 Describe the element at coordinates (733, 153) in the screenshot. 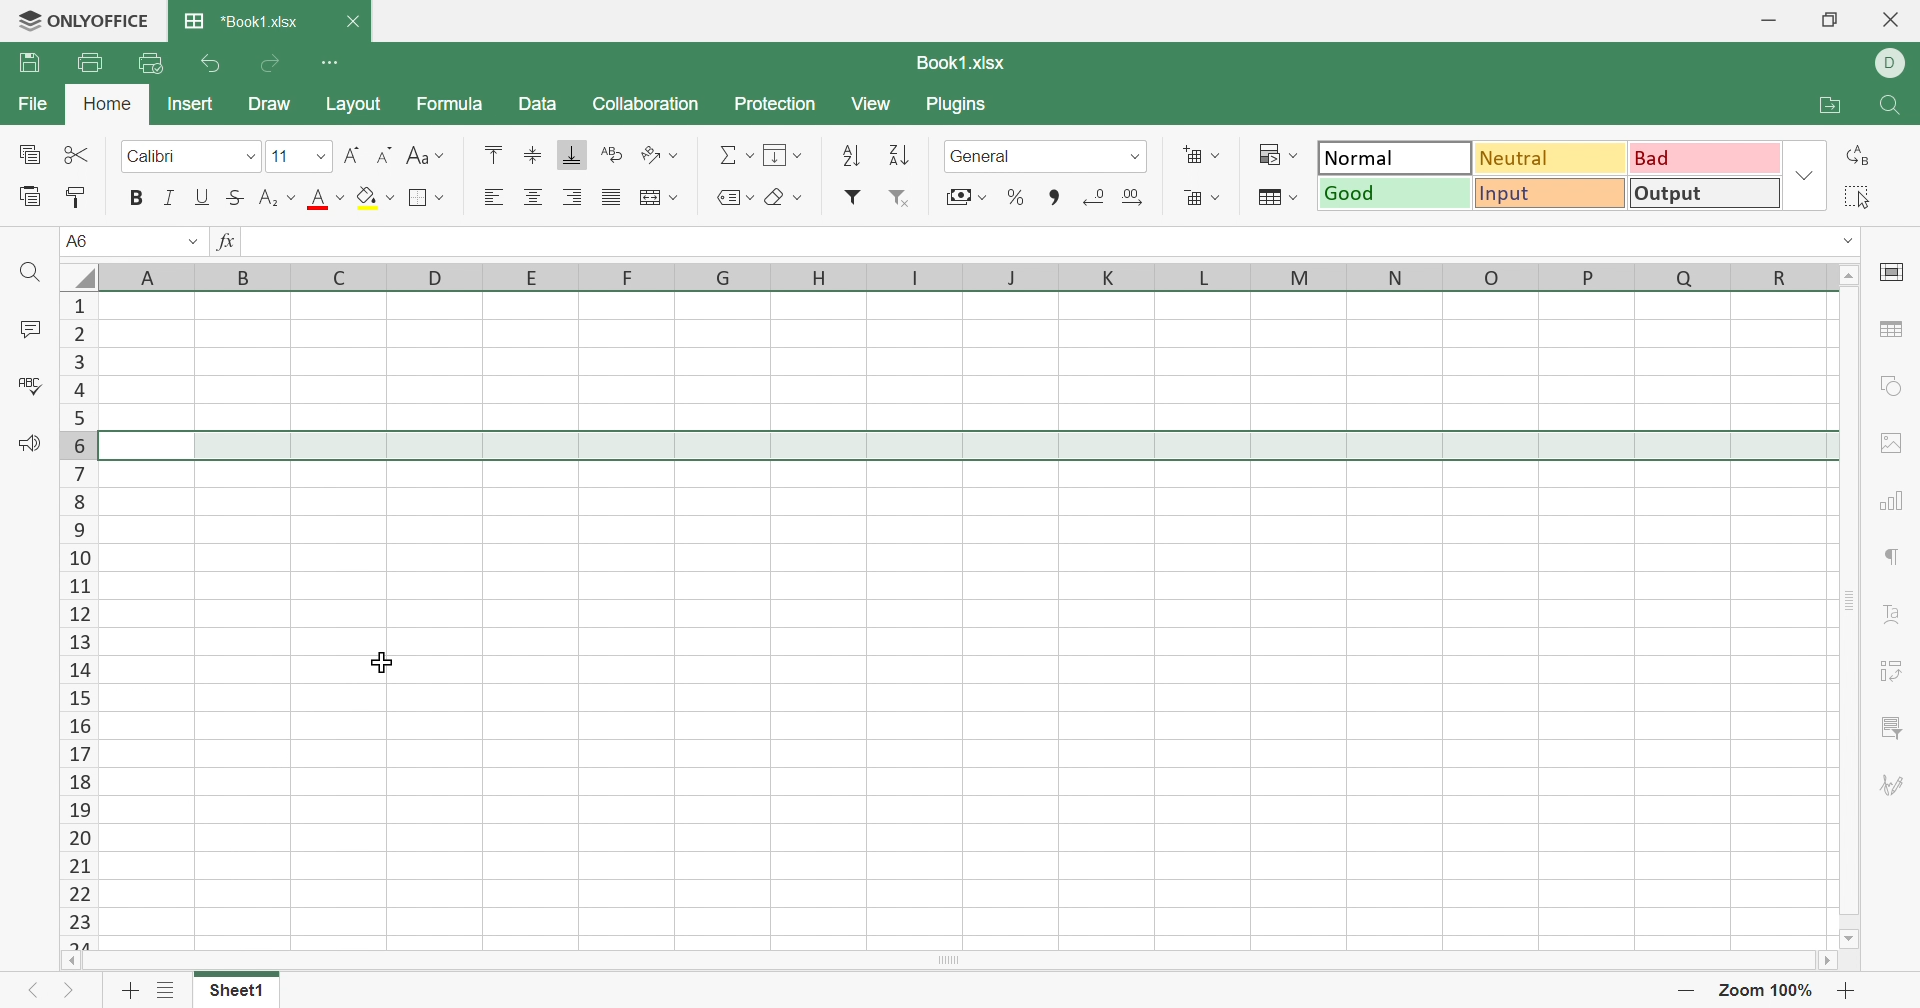

I see `Summation` at that location.